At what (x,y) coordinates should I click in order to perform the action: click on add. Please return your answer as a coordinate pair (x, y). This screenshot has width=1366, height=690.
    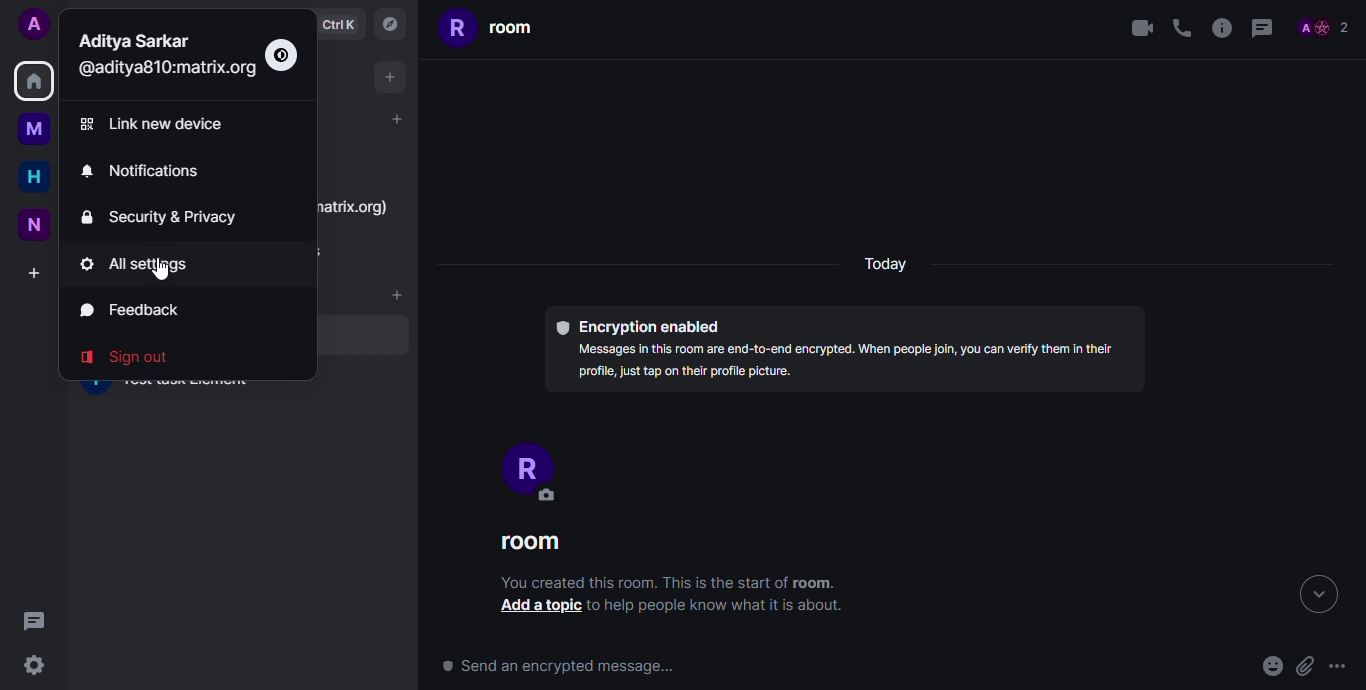
    Looking at the image, I should click on (395, 118).